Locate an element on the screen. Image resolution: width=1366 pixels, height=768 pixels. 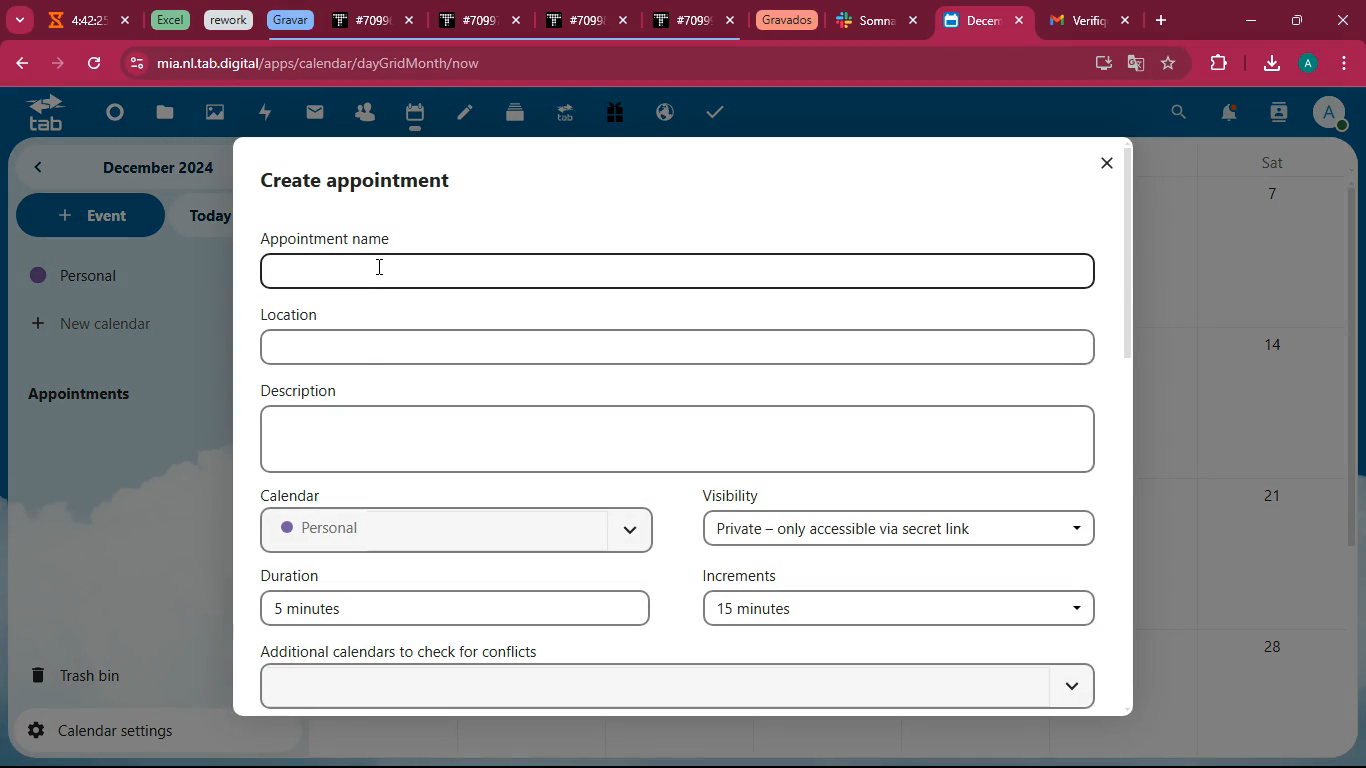
notifications is located at coordinates (1227, 116).